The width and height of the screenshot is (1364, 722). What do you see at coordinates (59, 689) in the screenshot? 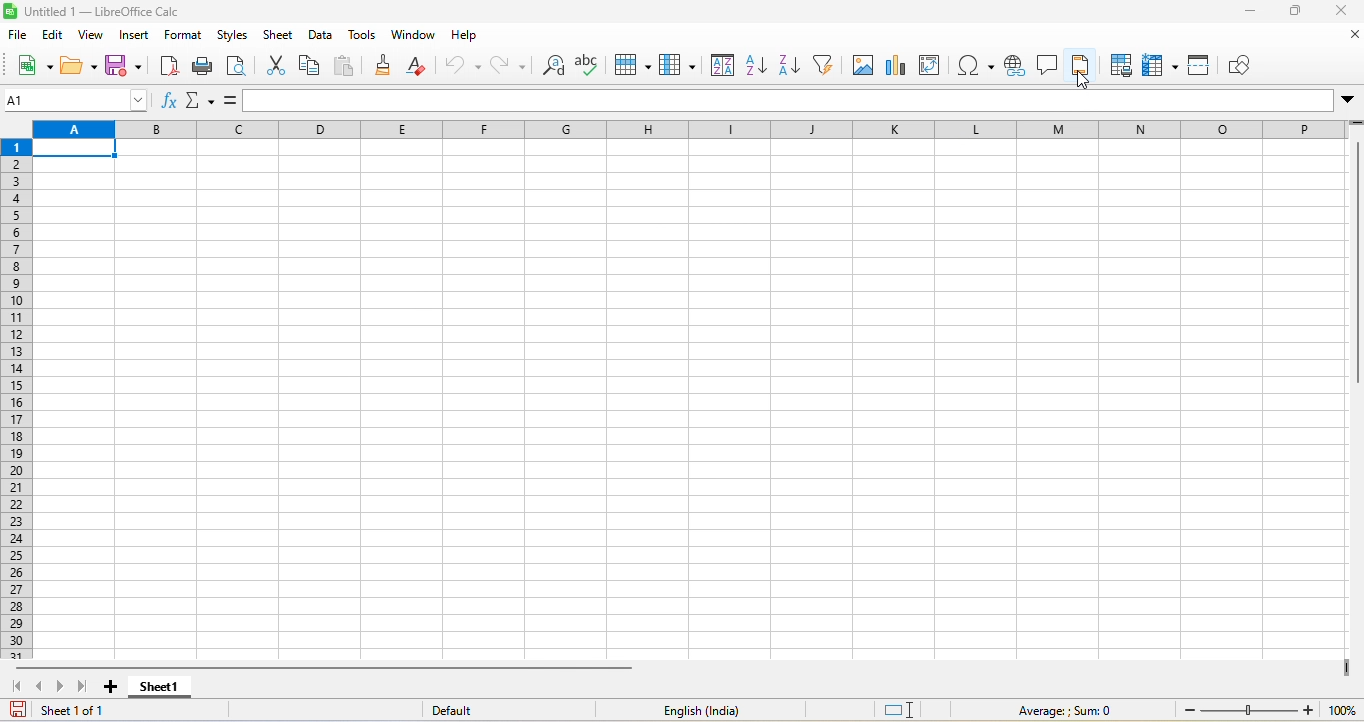
I see `next sheet` at bounding box center [59, 689].